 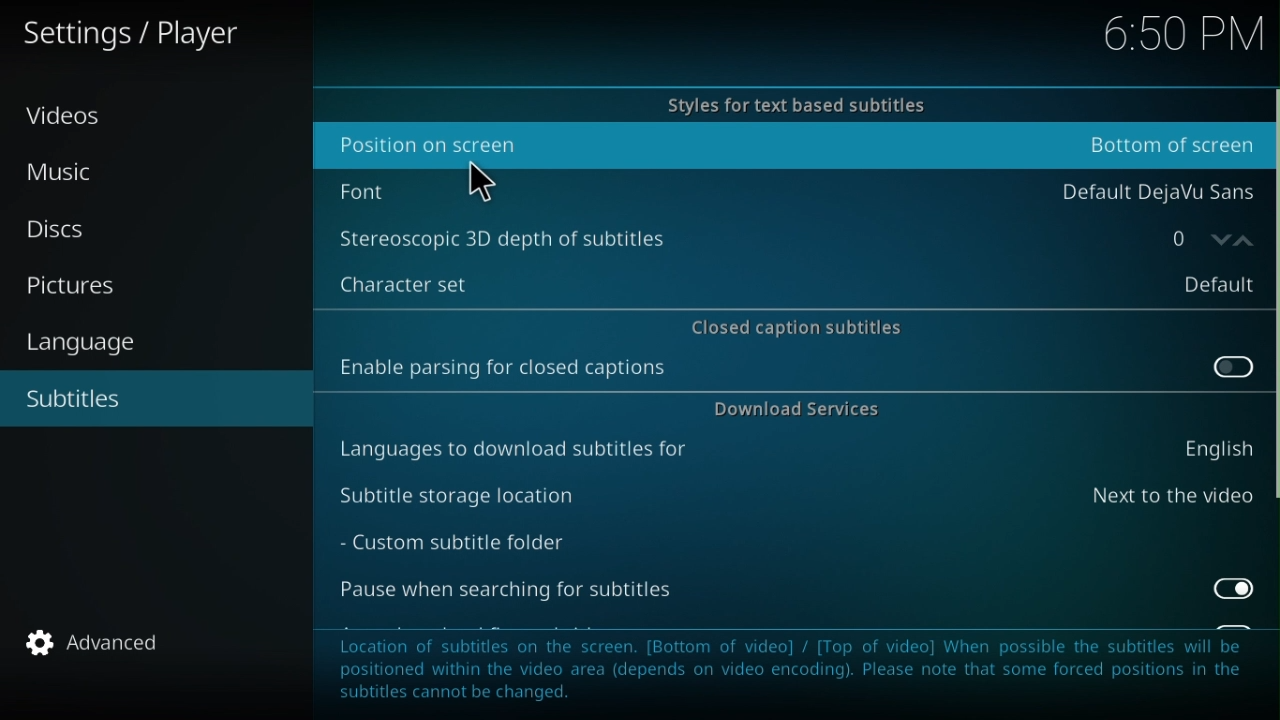 I want to click on Subtitles, so click(x=87, y=398).